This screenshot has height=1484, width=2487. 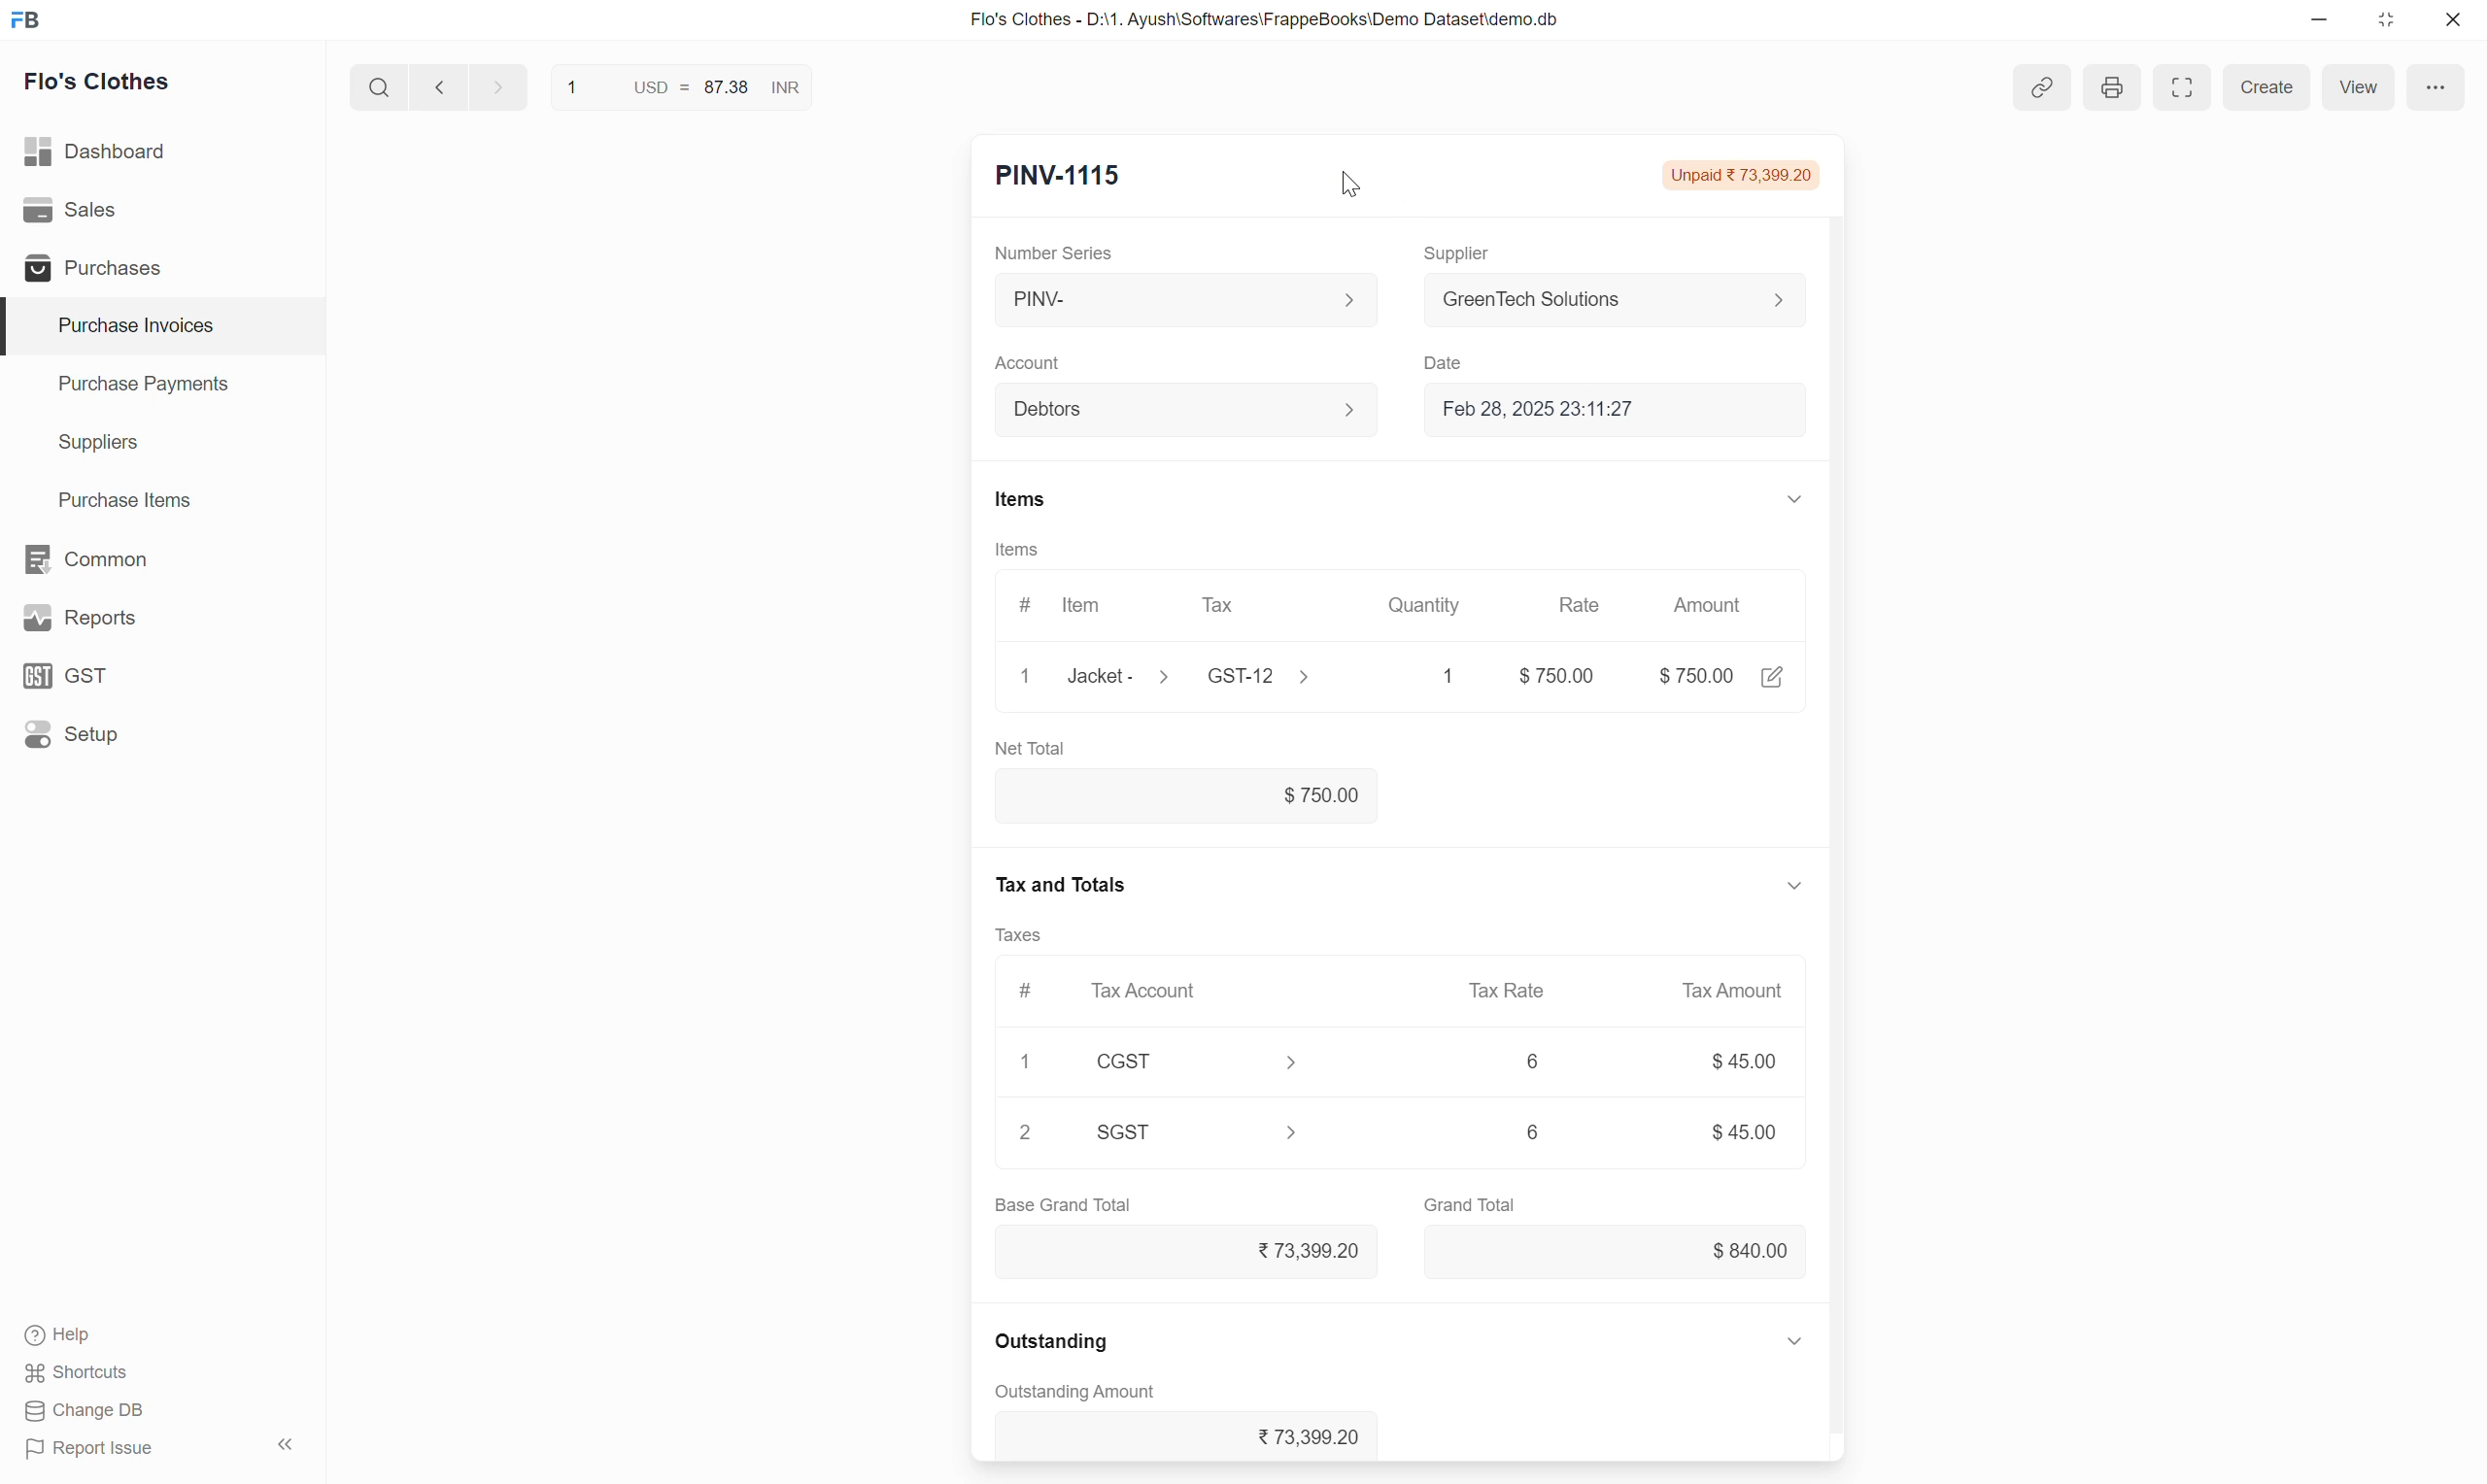 What do you see at coordinates (380, 86) in the screenshot?
I see `Search` at bounding box center [380, 86].